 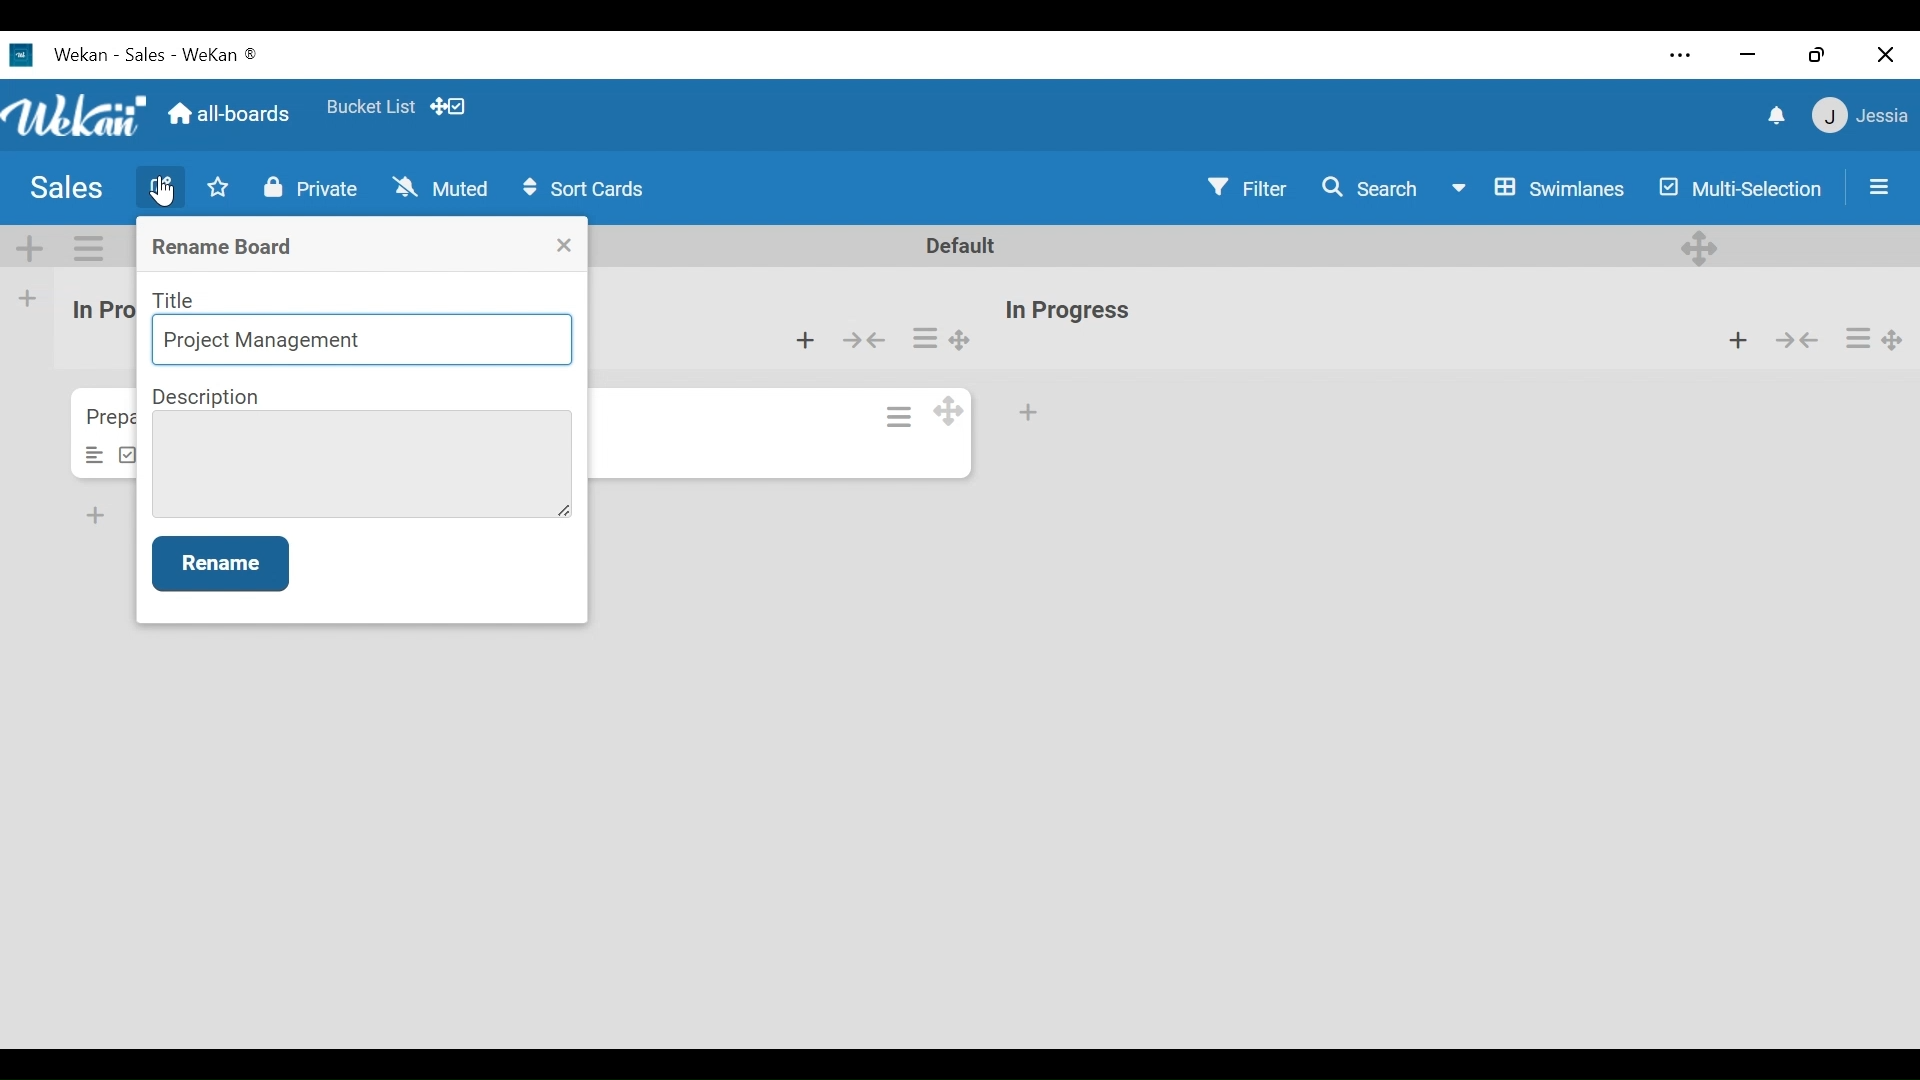 What do you see at coordinates (1885, 57) in the screenshot?
I see `Close` at bounding box center [1885, 57].